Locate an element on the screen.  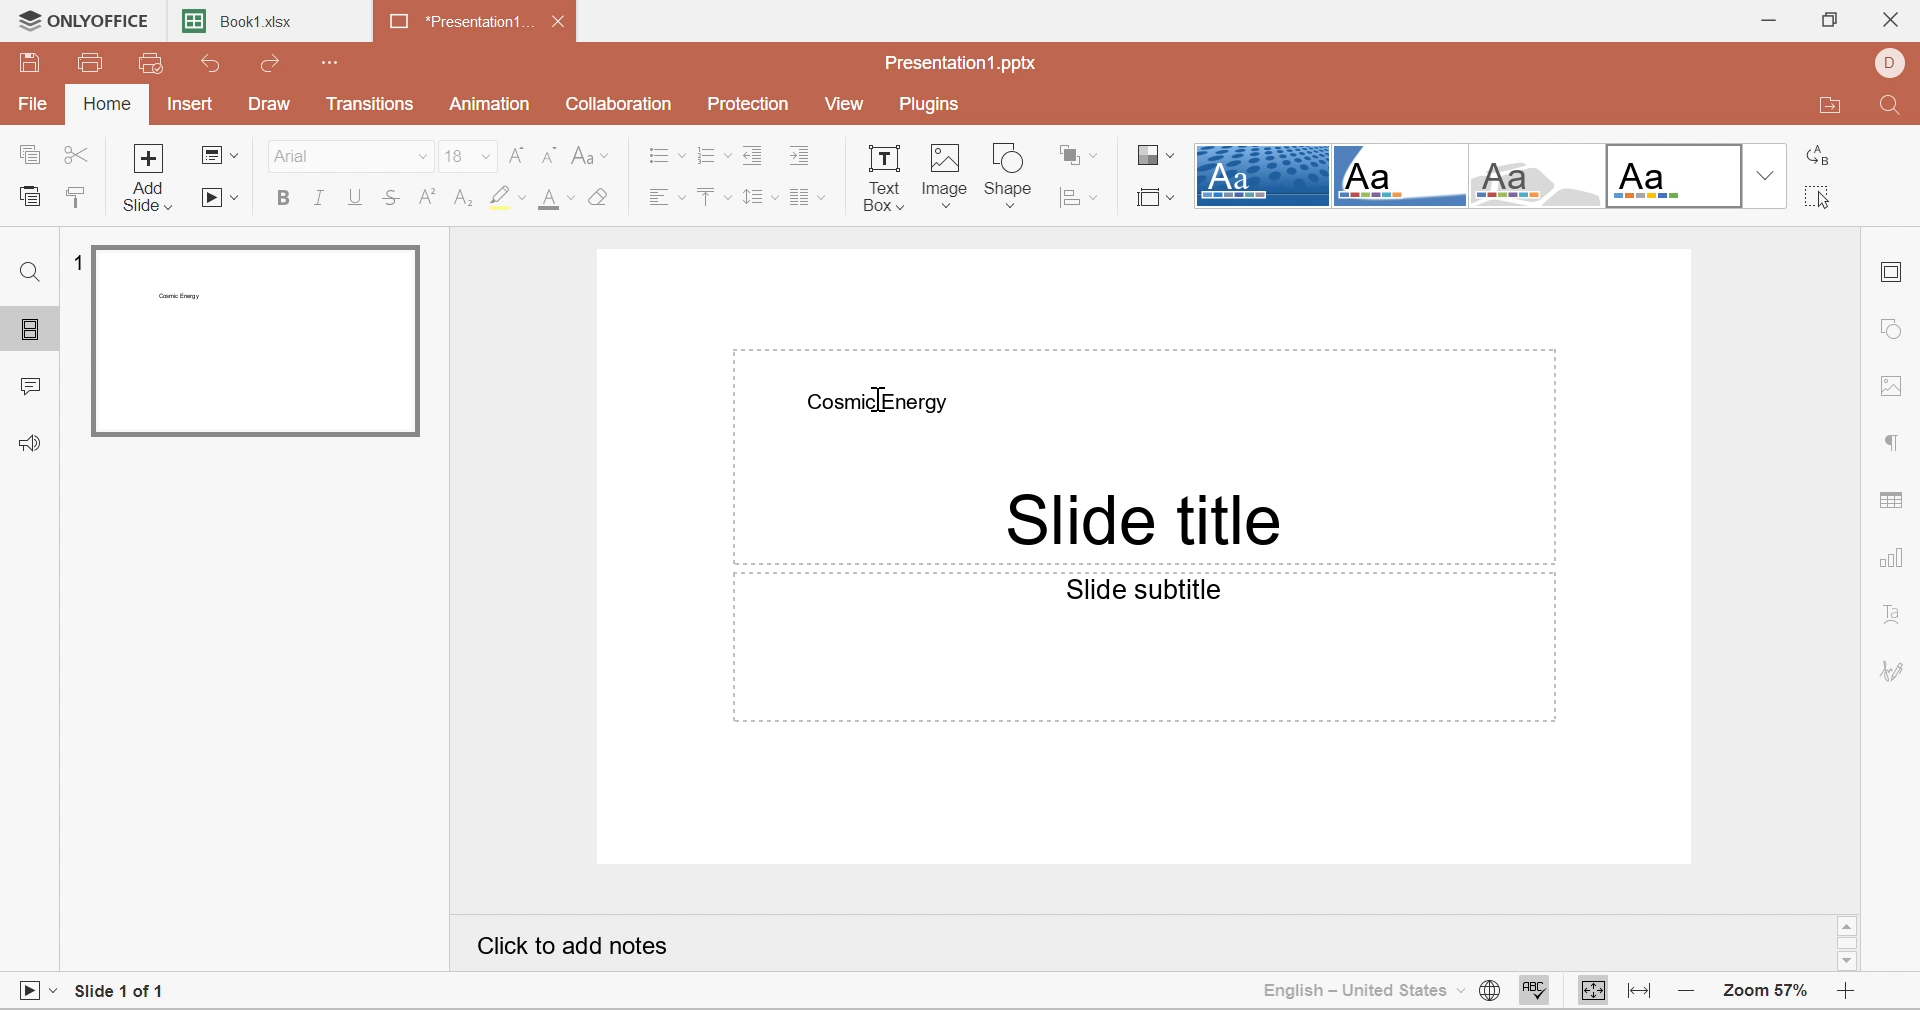
Decrement font size is located at coordinates (550, 157).